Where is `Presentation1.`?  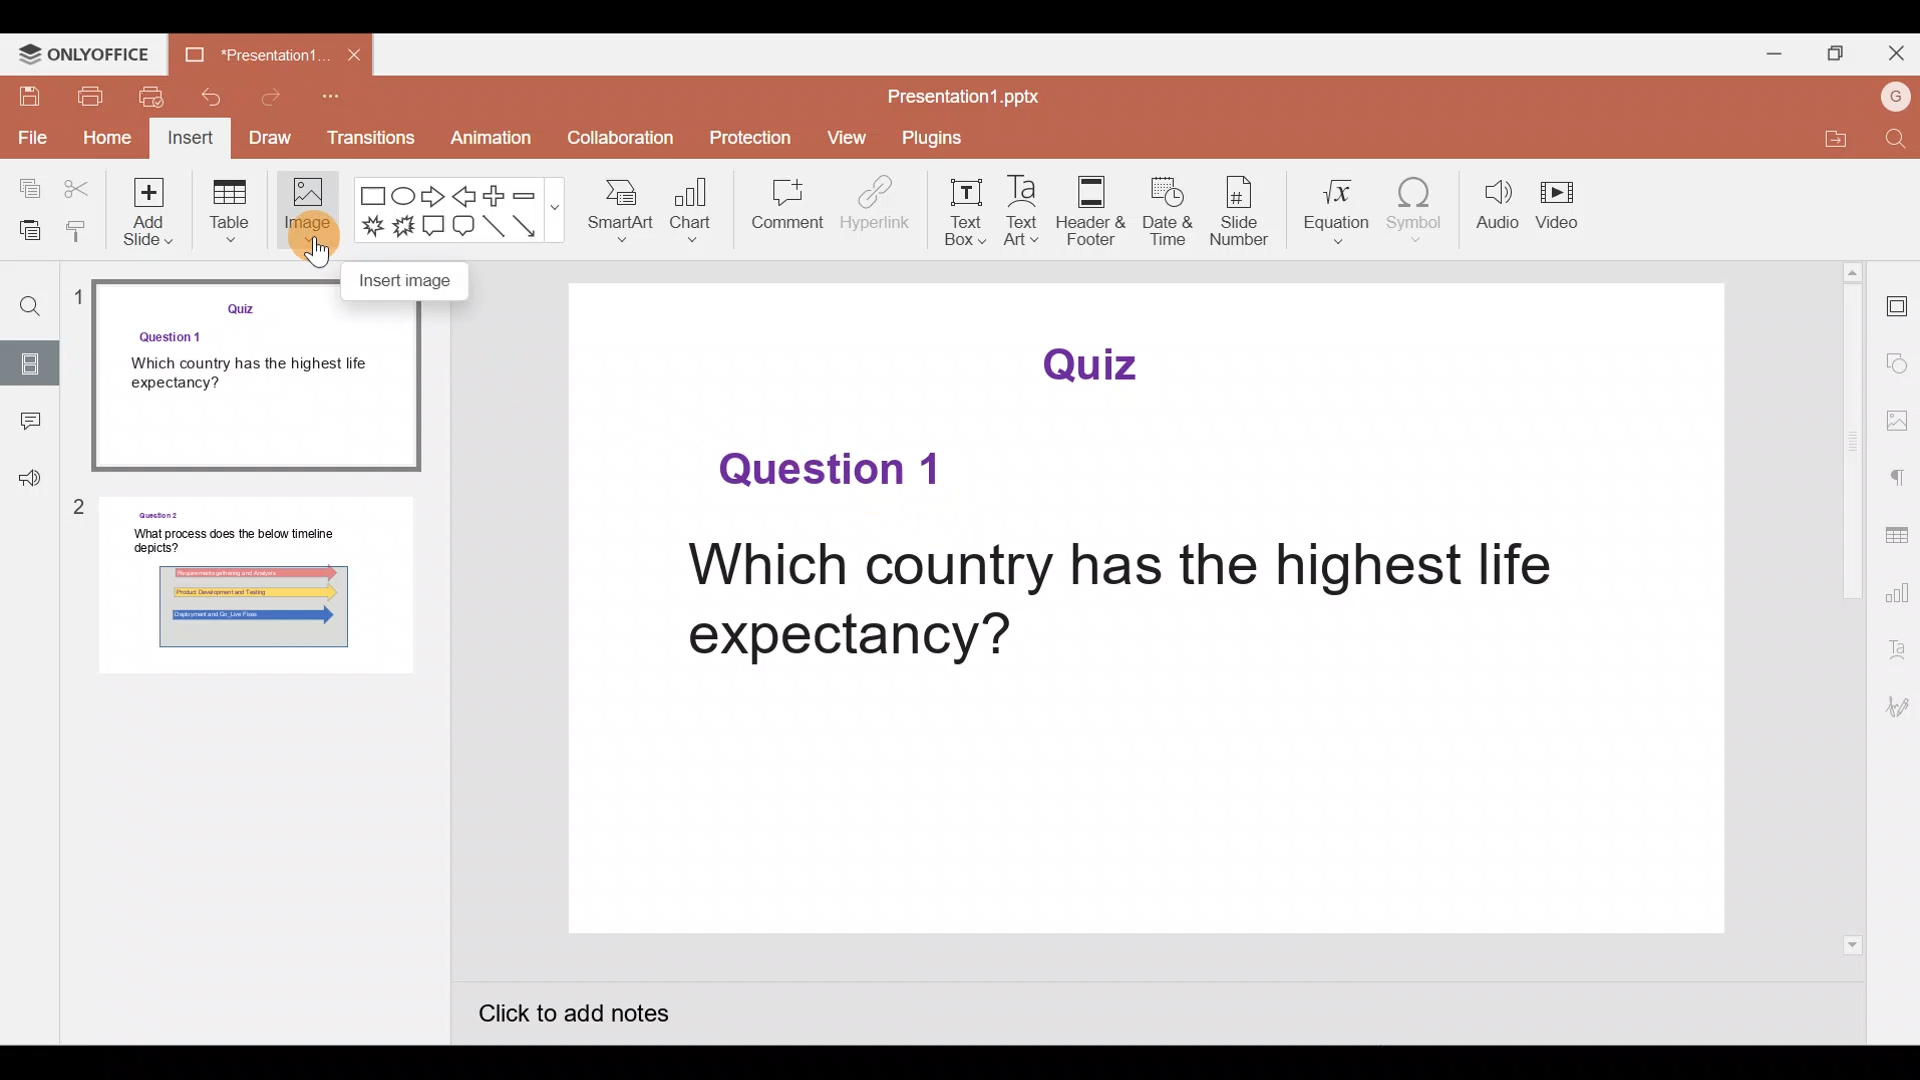 Presentation1. is located at coordinates (247, 53).